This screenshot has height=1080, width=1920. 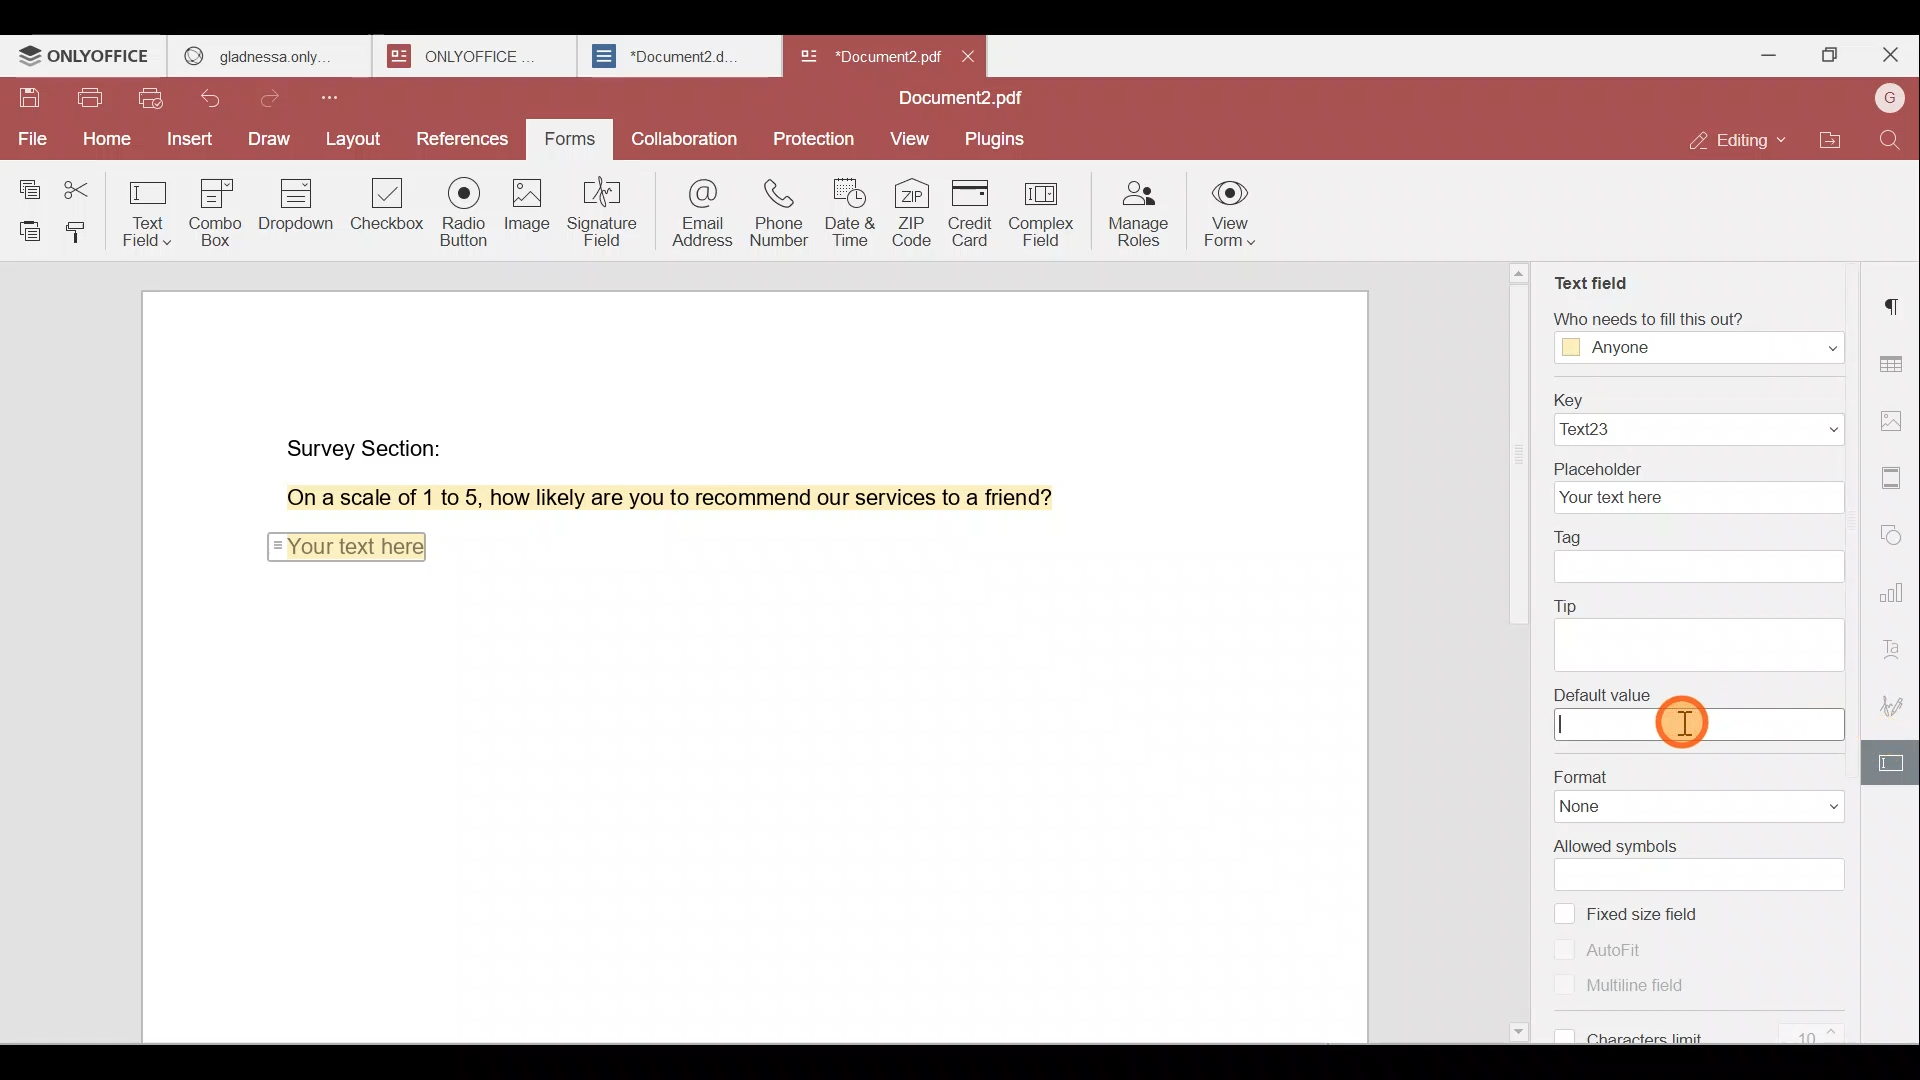 I want to click on Combo box, so click(x=223, y=209).